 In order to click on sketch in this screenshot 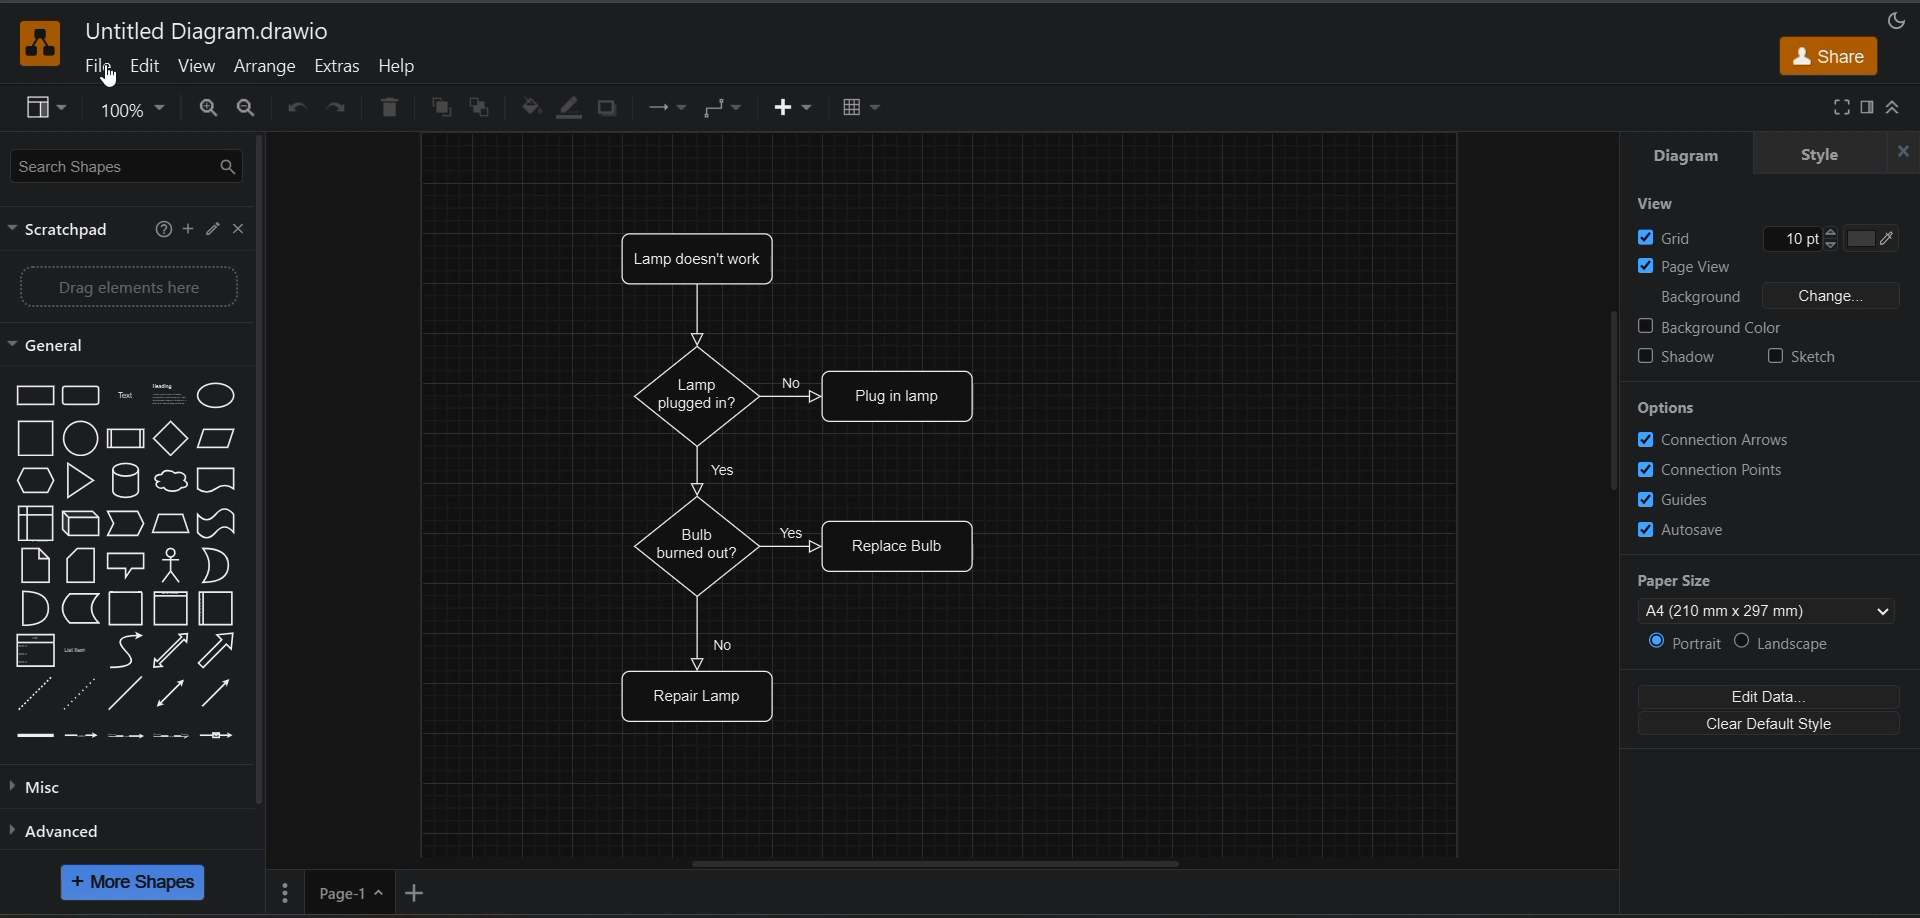, I will do `click(1803, 355)`.